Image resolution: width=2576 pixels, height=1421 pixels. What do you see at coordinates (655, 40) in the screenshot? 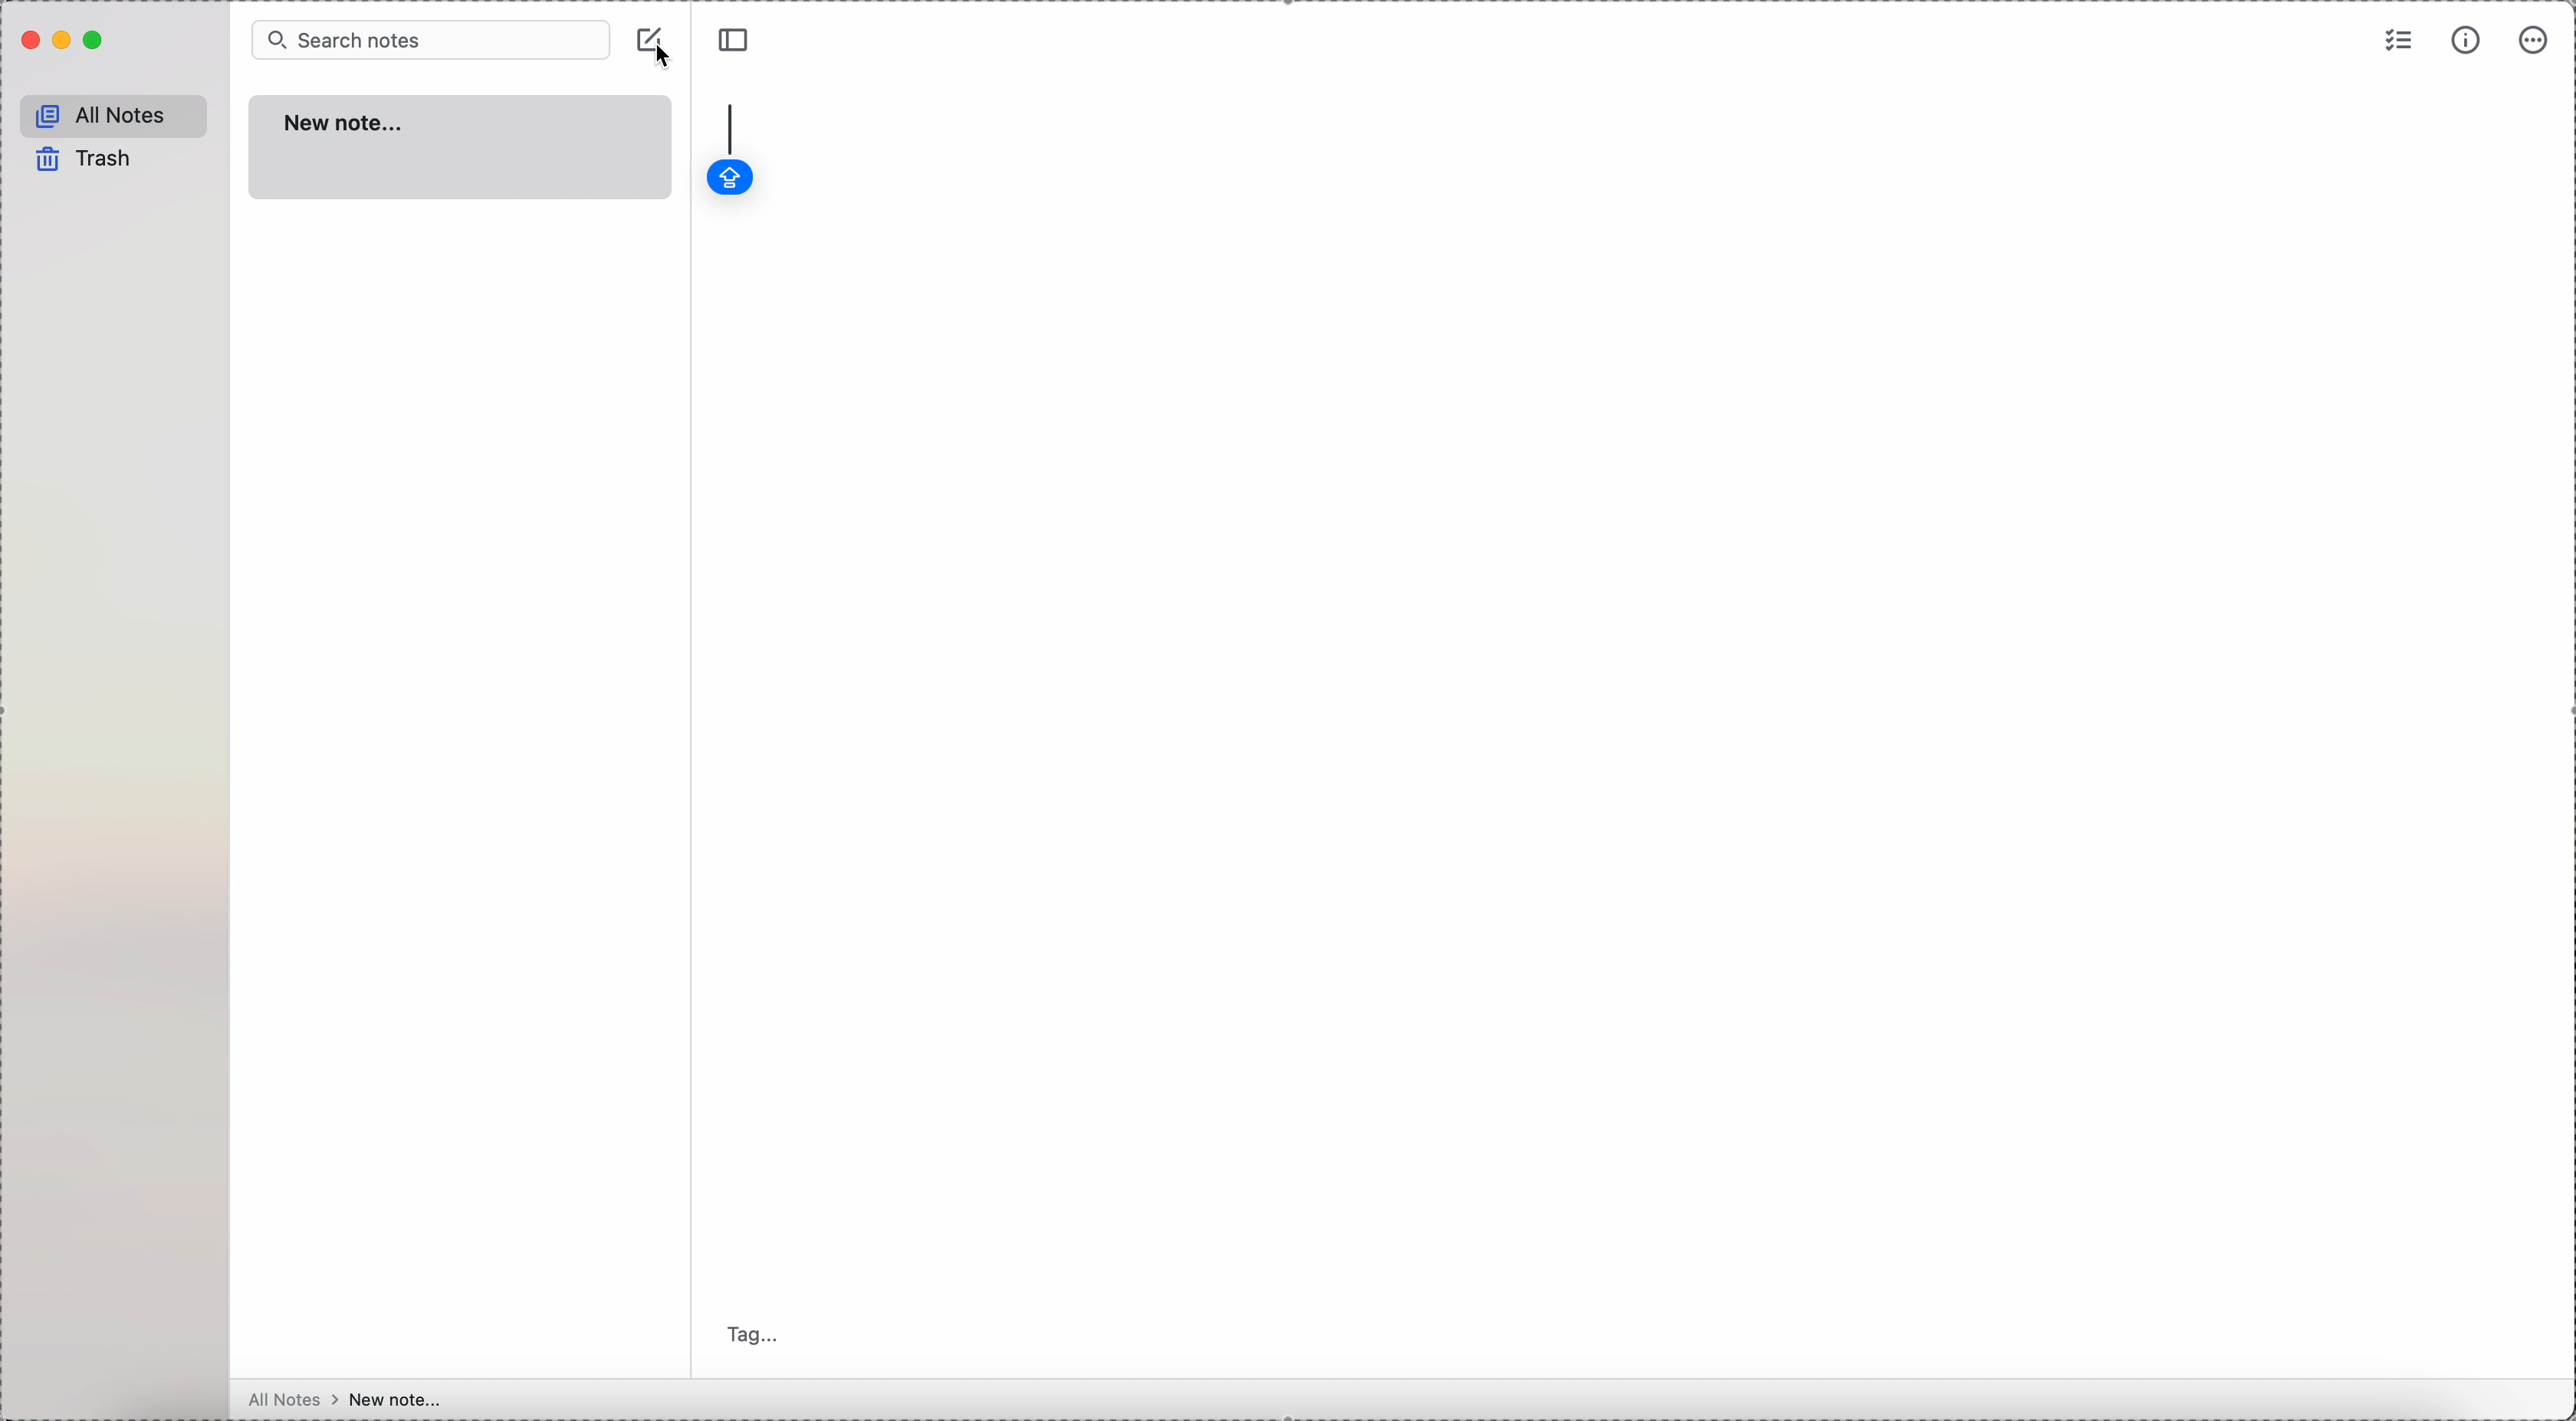
I see `create note` at bounding box center [655, 40].